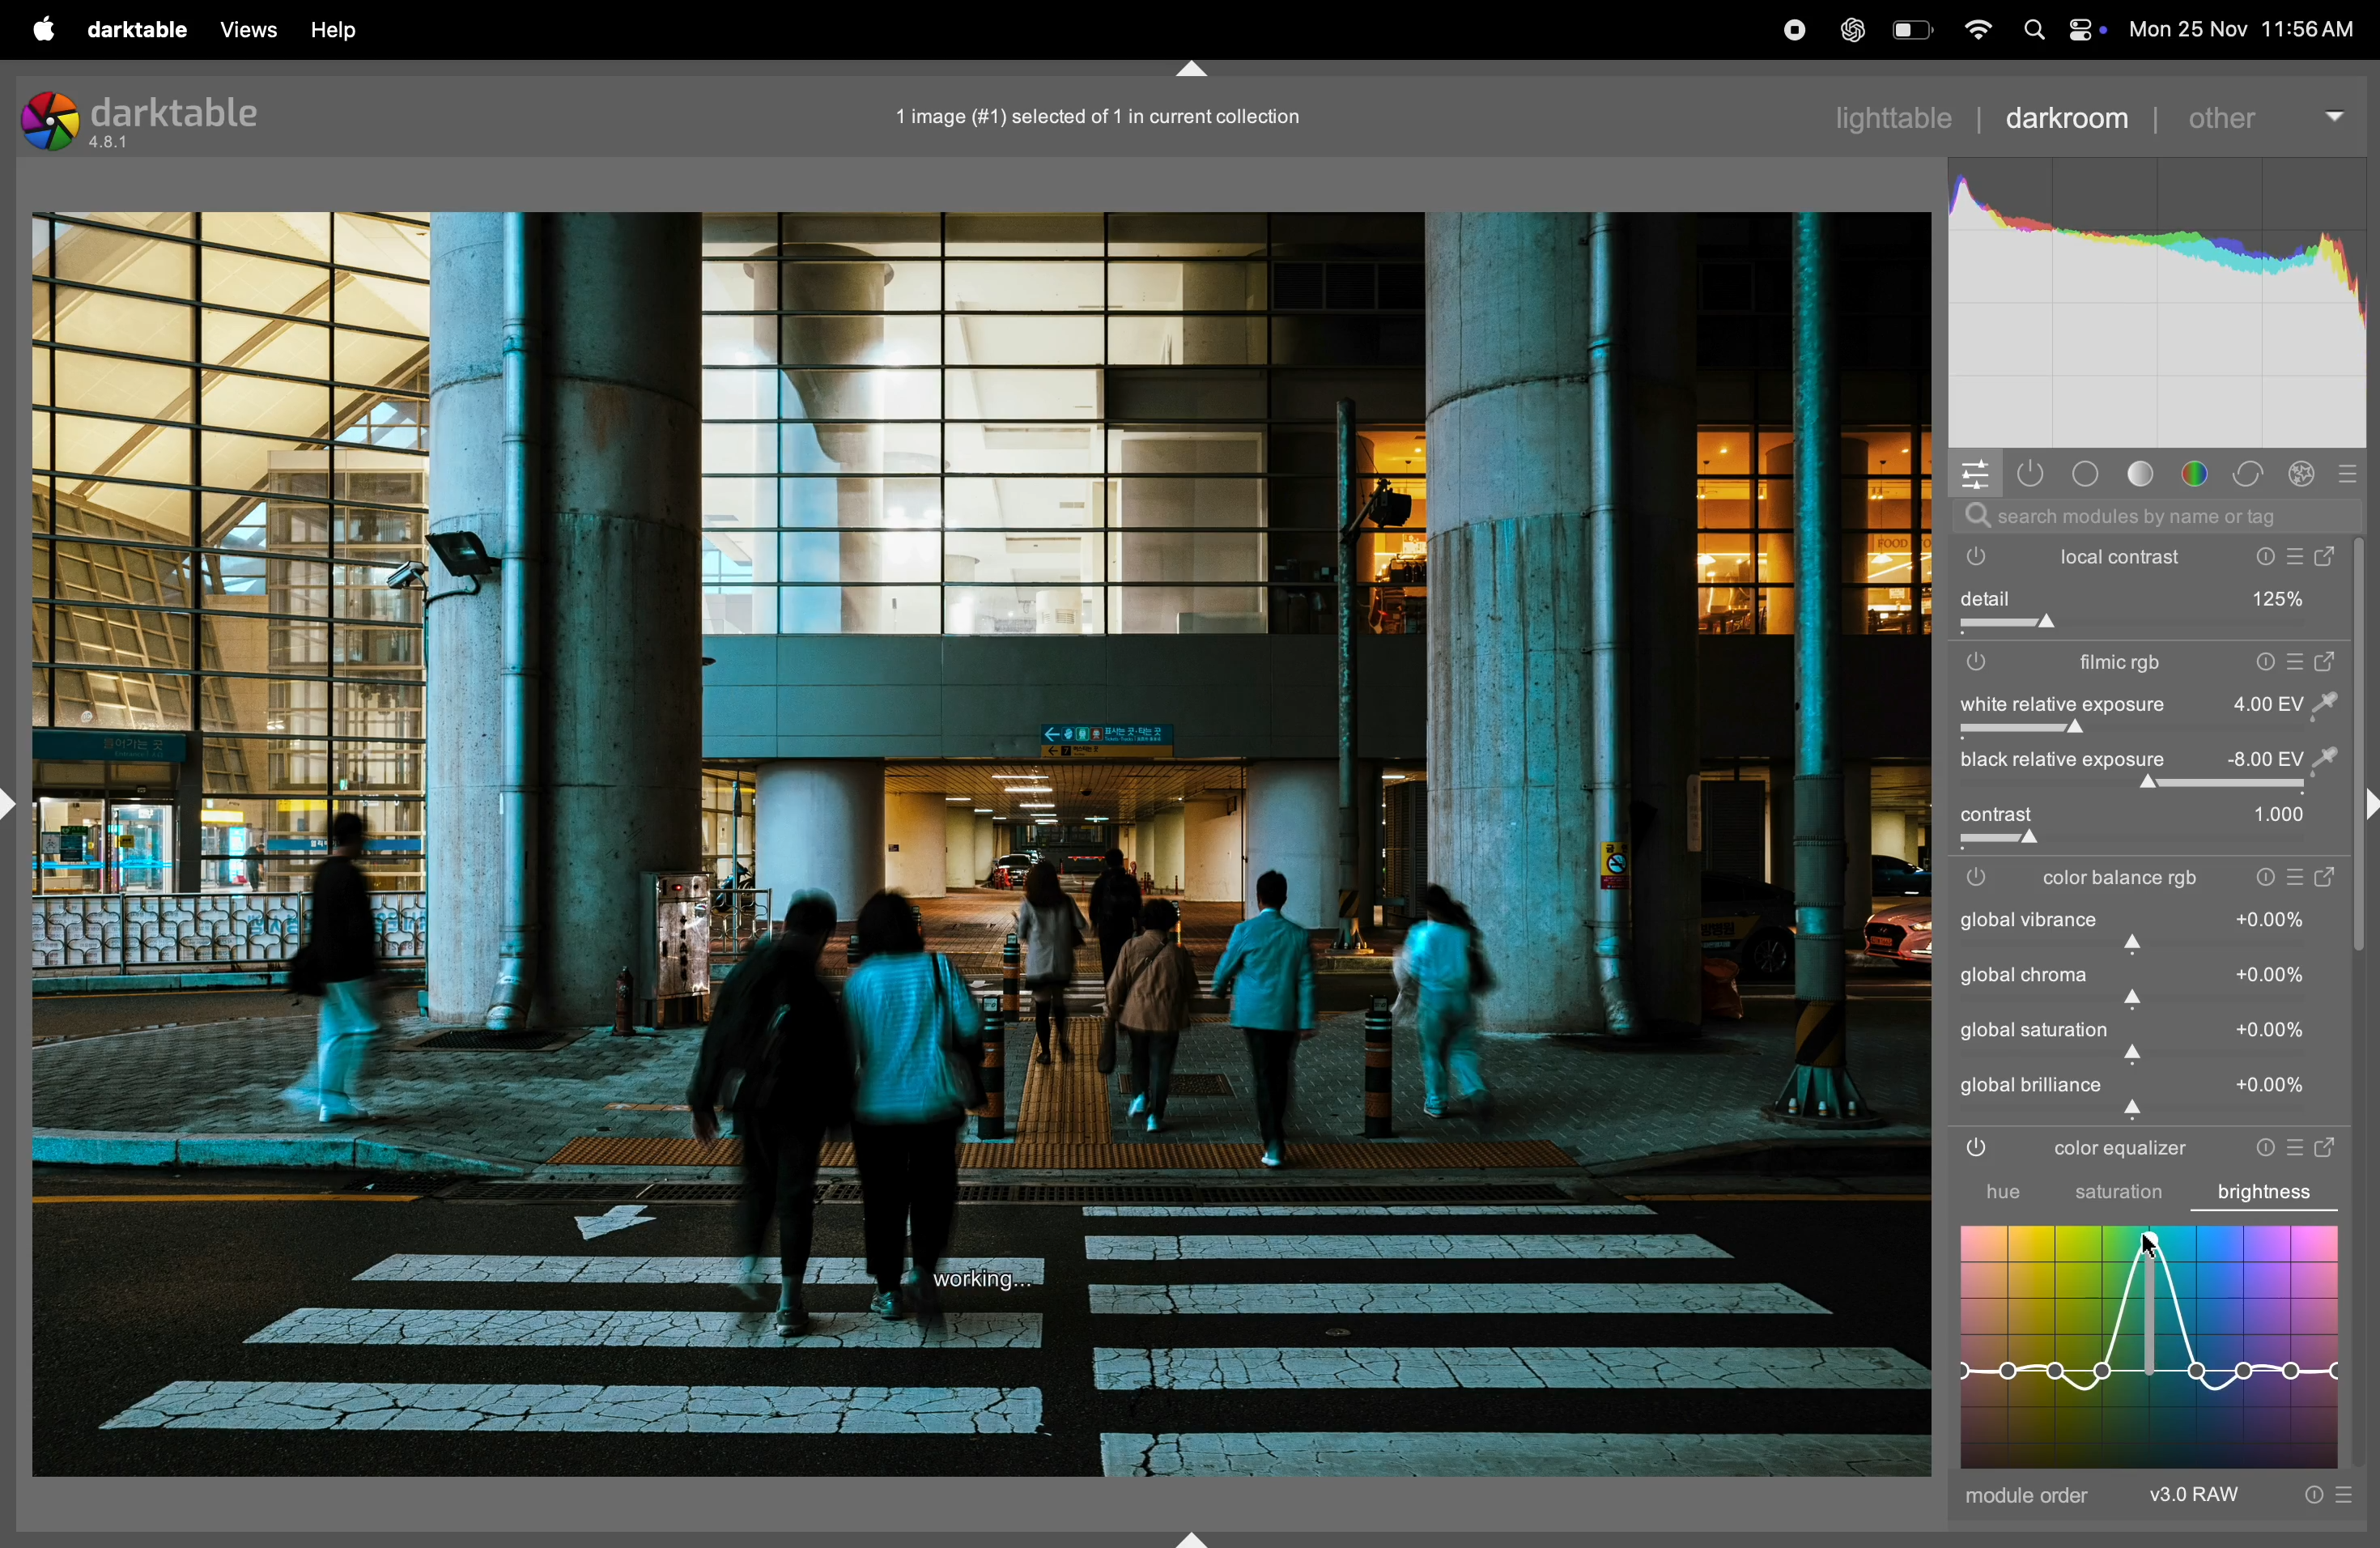  Describe the element at coordinates (2275, 1188) in the screenshot. I see `brightness` at that location.